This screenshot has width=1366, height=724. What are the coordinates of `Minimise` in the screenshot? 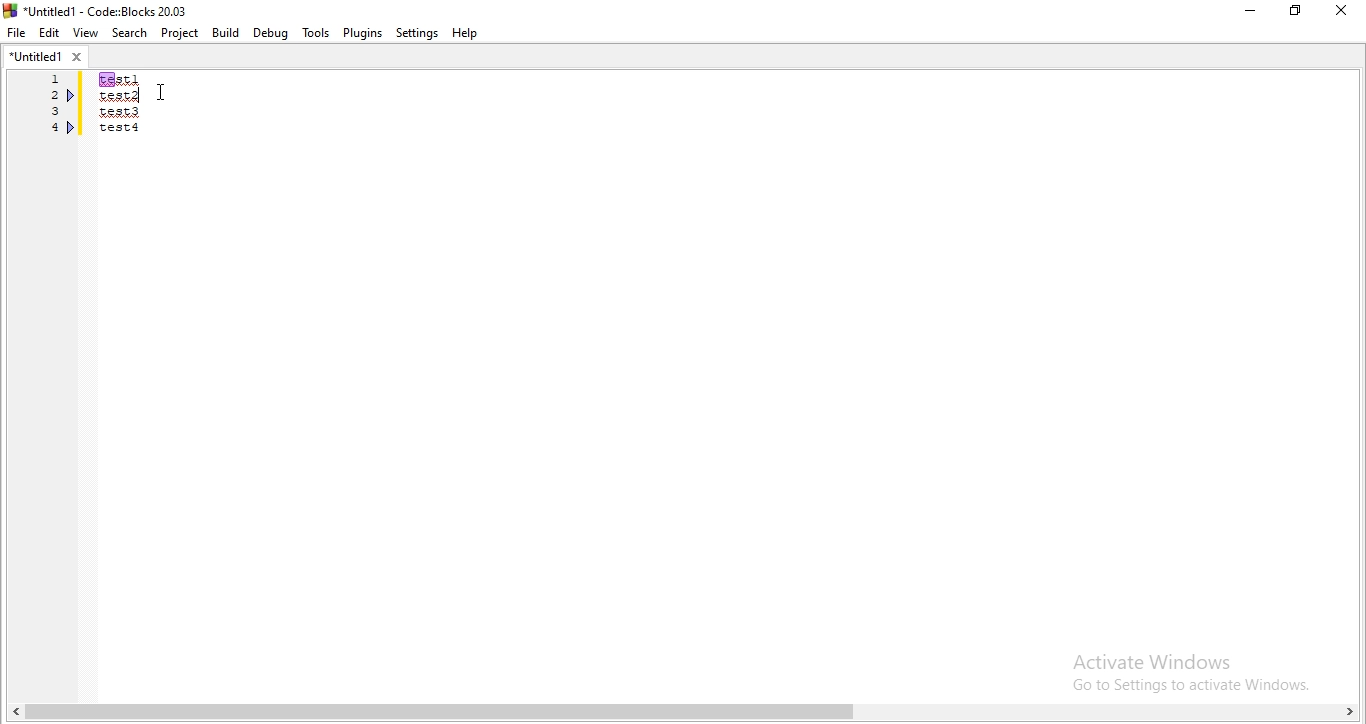 It's located at (1248, 14).